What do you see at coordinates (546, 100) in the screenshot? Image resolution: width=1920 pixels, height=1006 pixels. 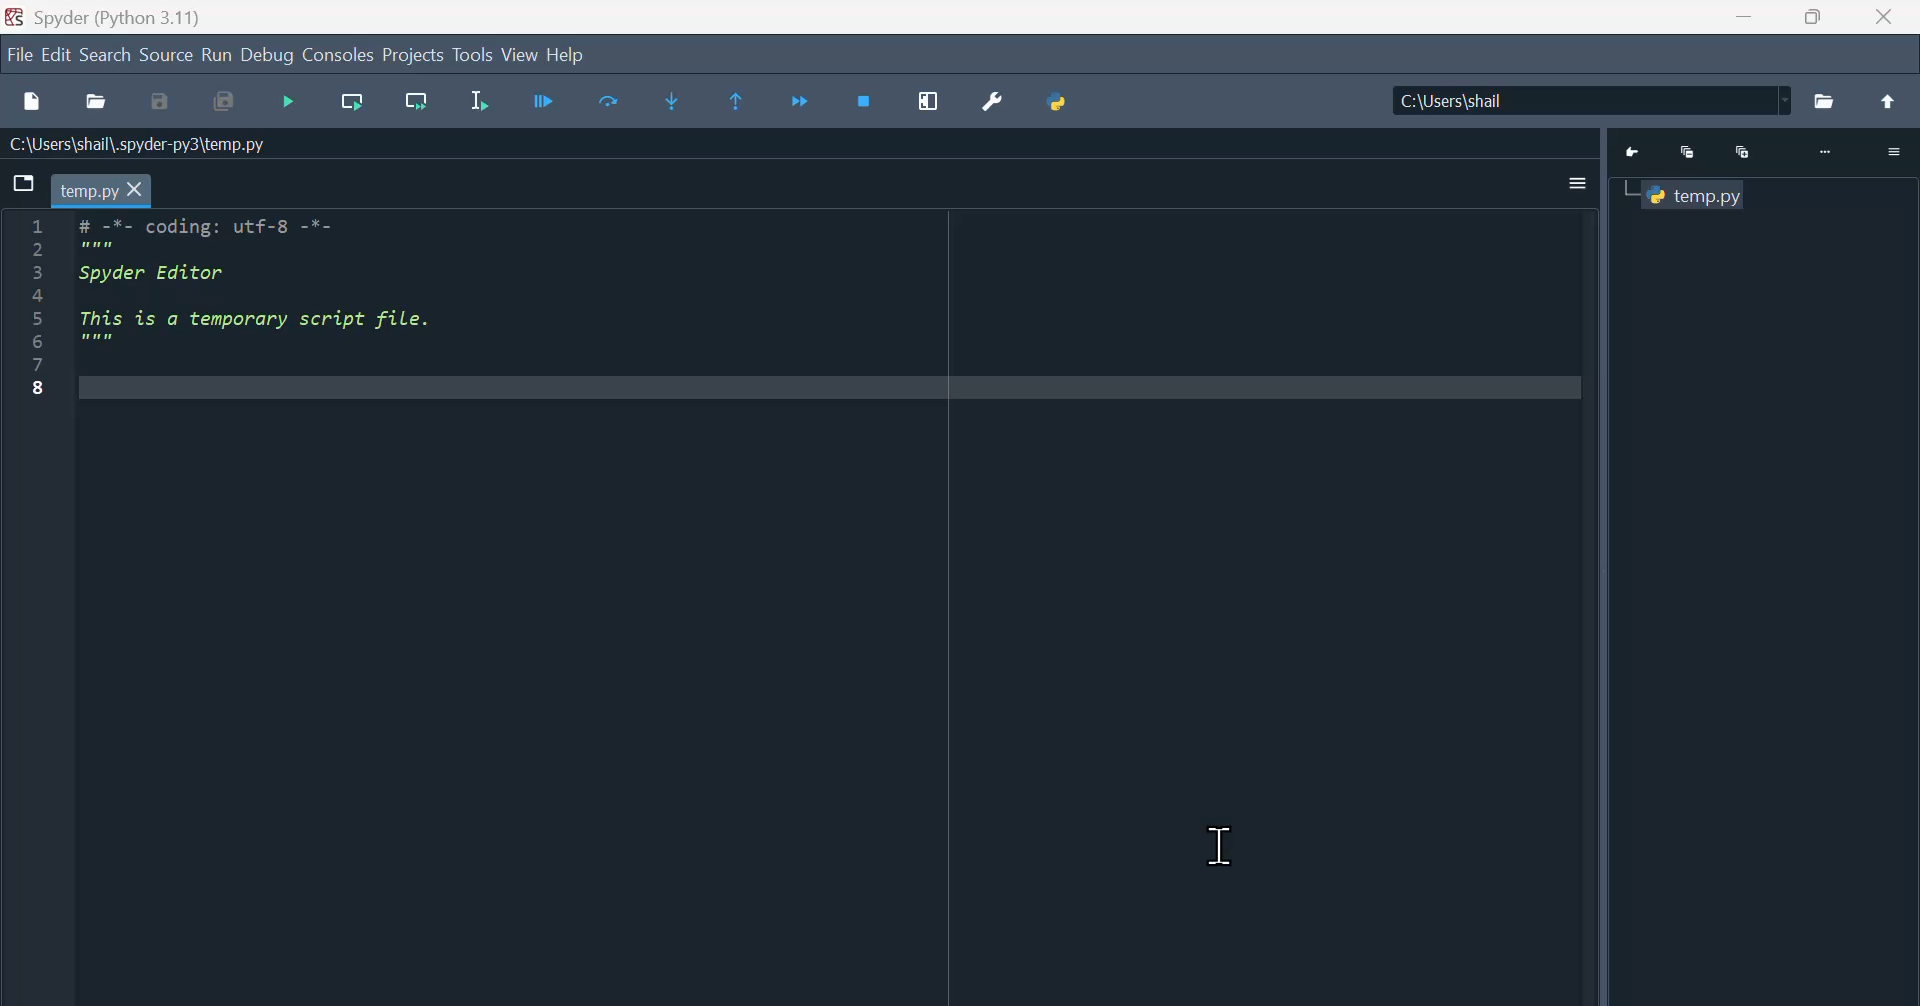 I see `Run` at bounding box center [546, 100].